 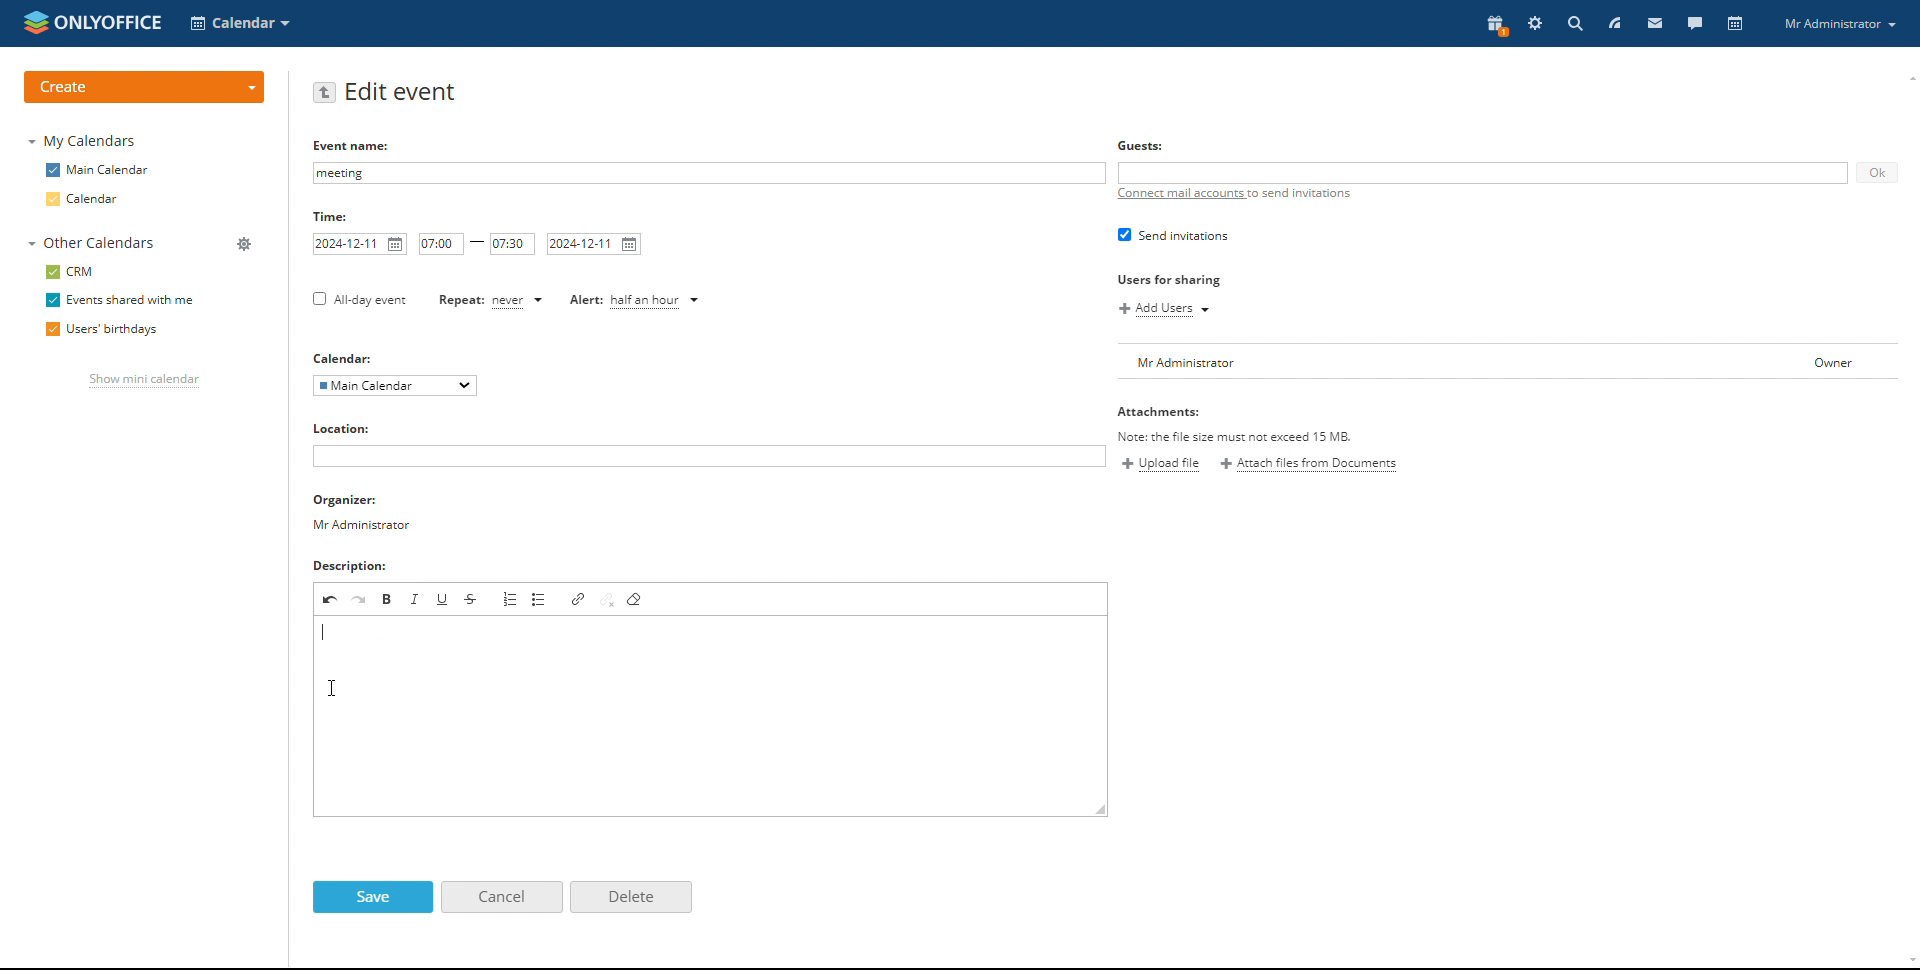 I want to click on crm, so click(x=73, y=271).